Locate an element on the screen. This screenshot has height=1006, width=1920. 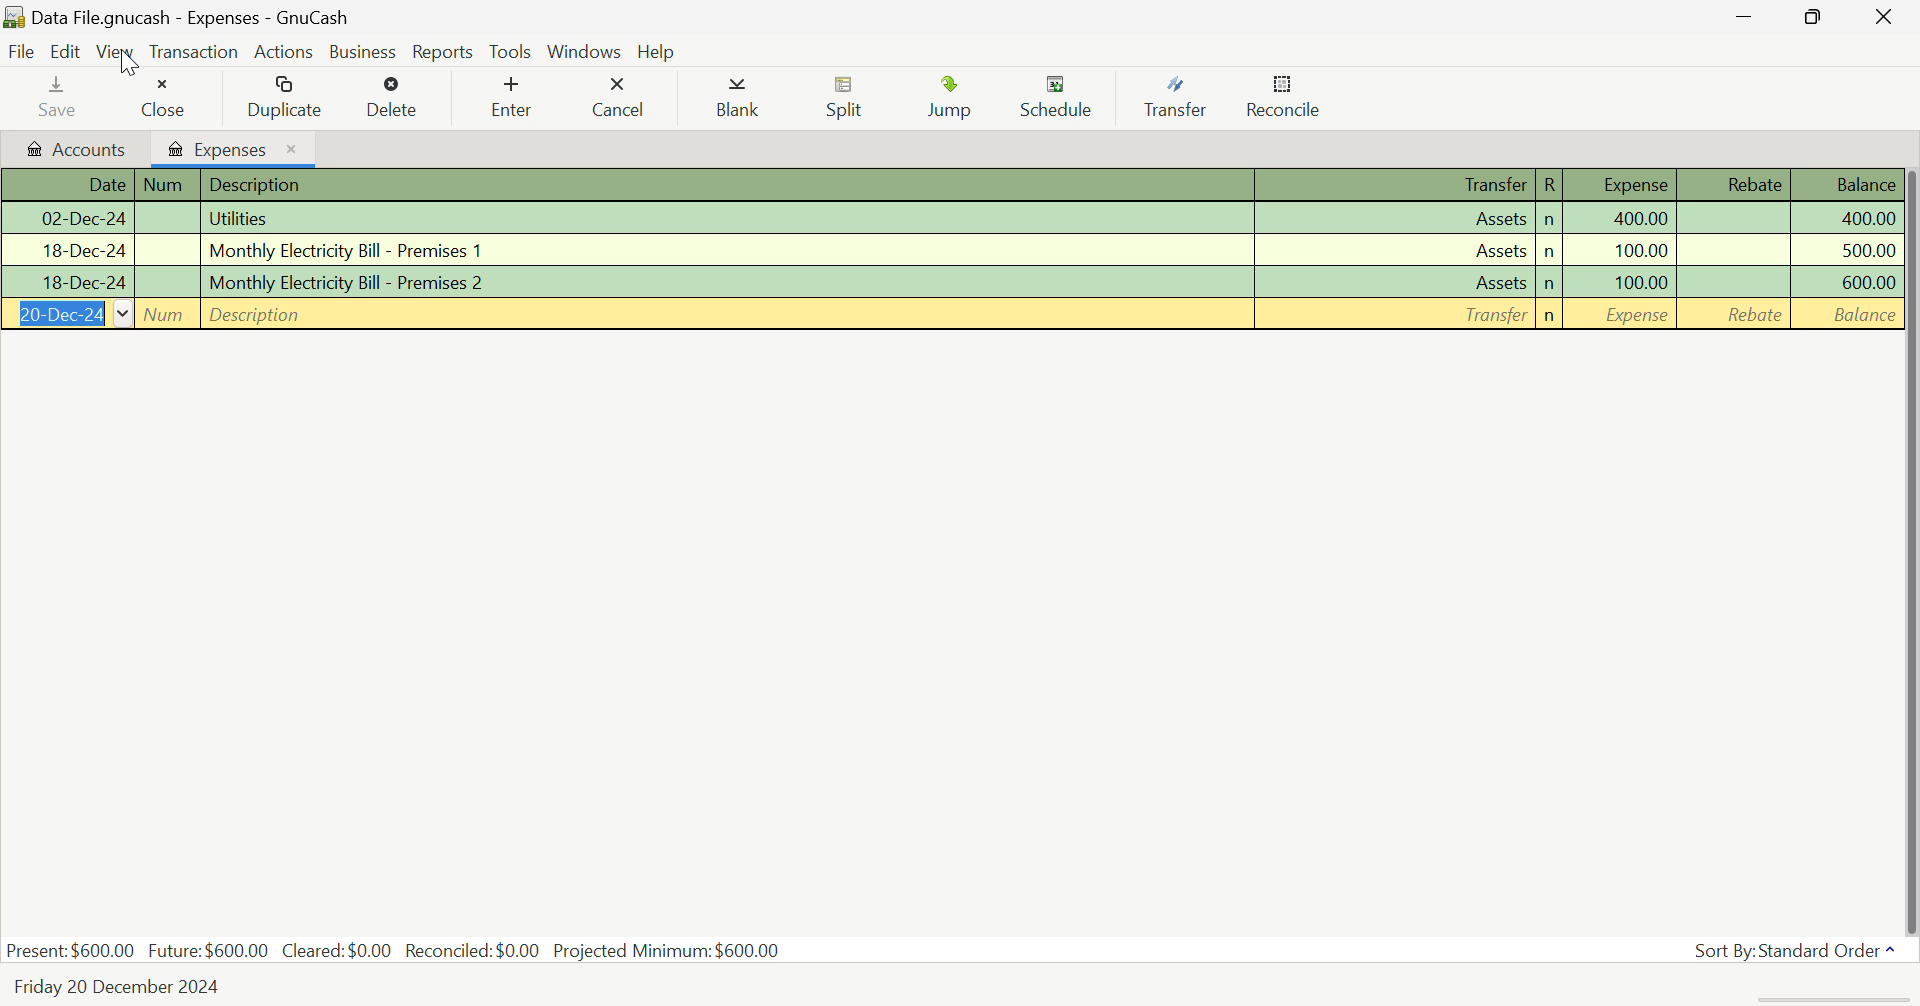
tools is located at coordinates (510, 52).